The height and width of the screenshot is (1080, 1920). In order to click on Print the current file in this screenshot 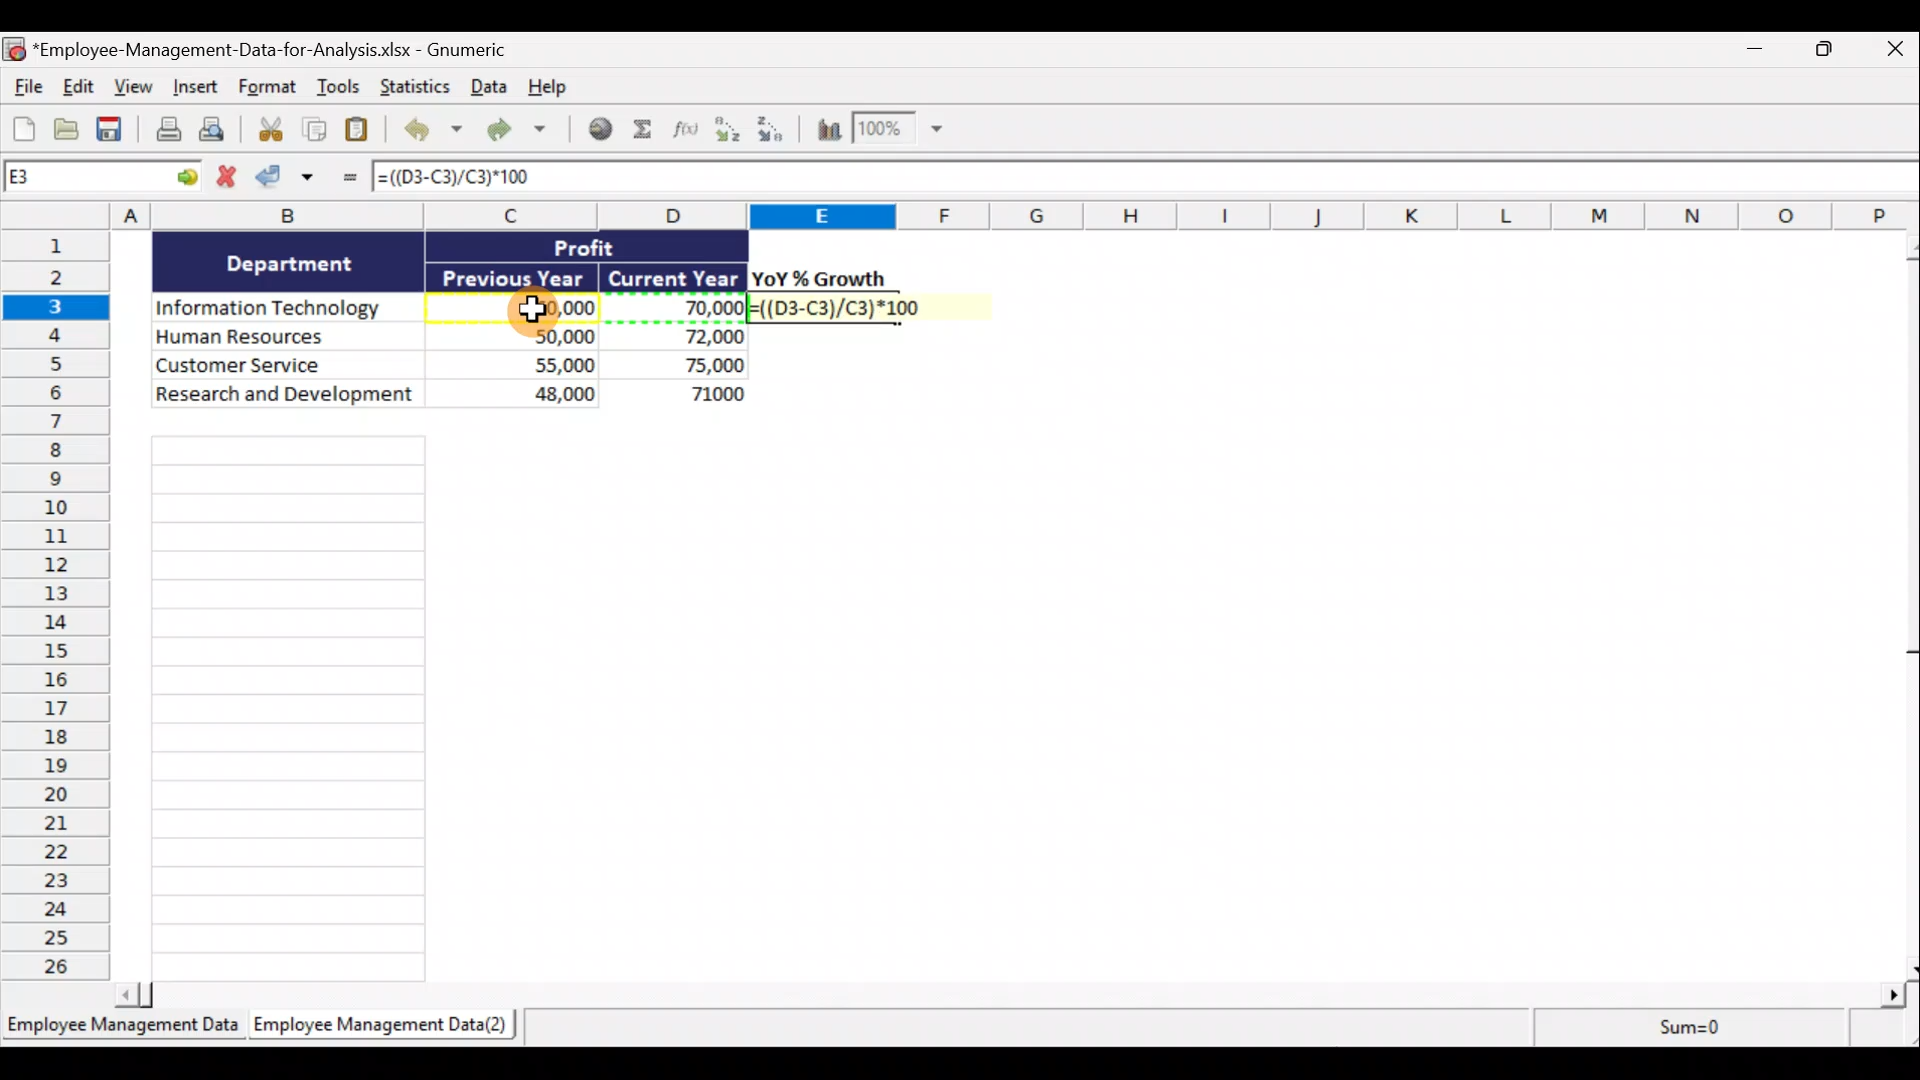, I will do `click(166, 132)`.